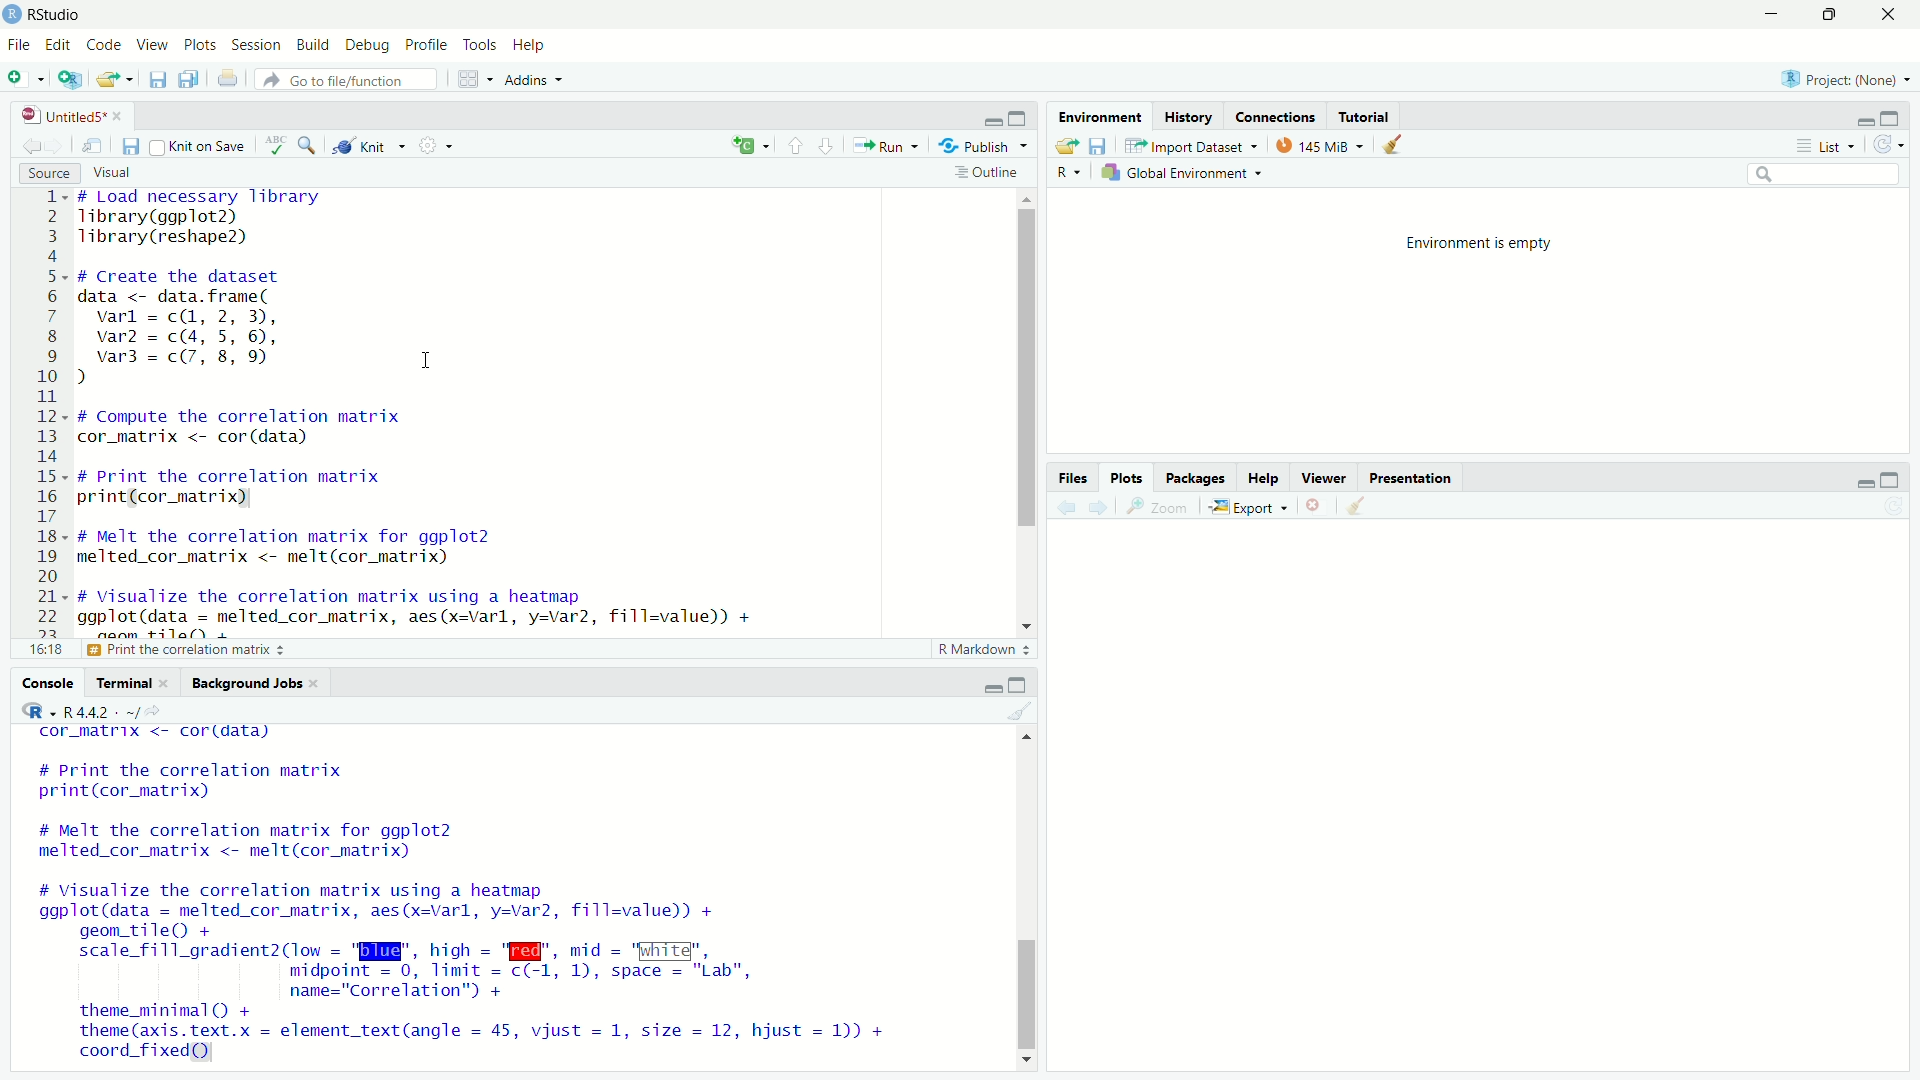  What do you see at coordinates (105, 45) in the screenshot?
I see `code` at bounding box center [105, 45].